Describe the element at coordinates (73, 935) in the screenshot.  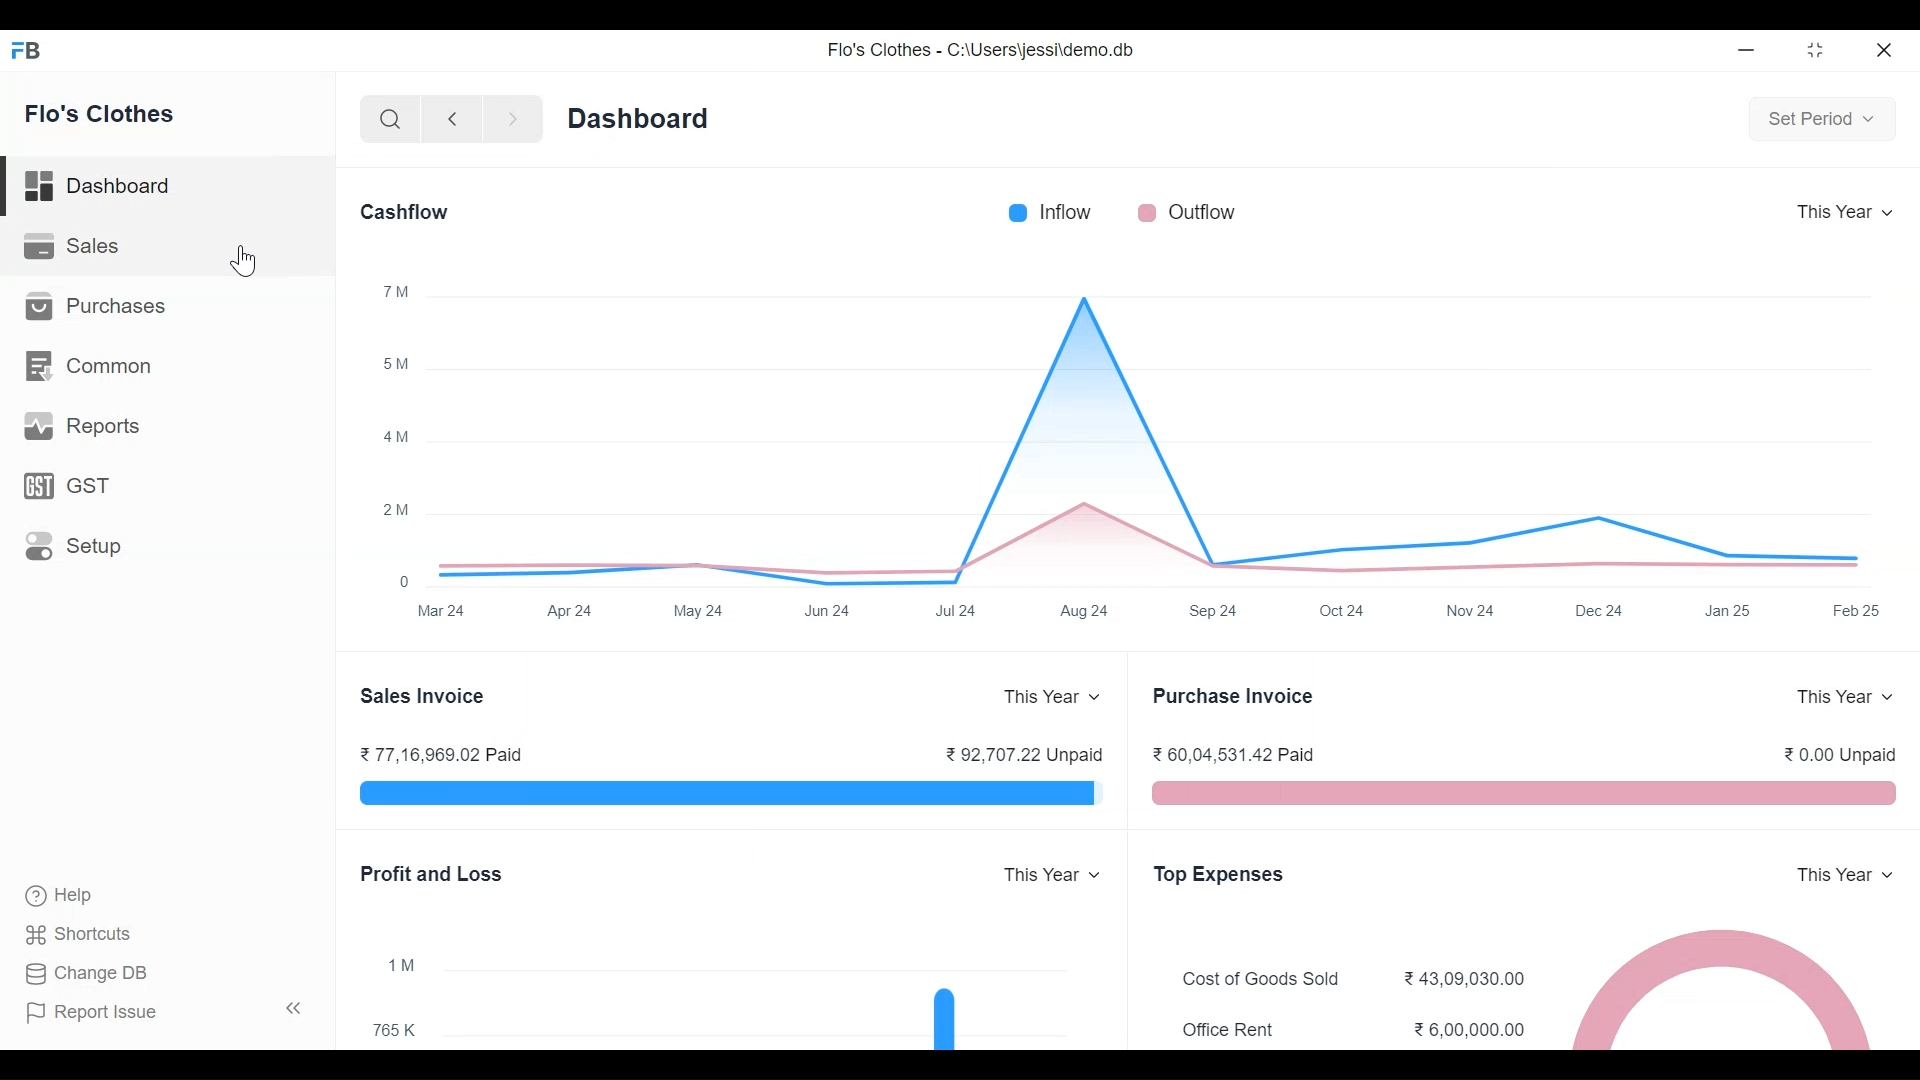
I see `Shortcuts` at that location.